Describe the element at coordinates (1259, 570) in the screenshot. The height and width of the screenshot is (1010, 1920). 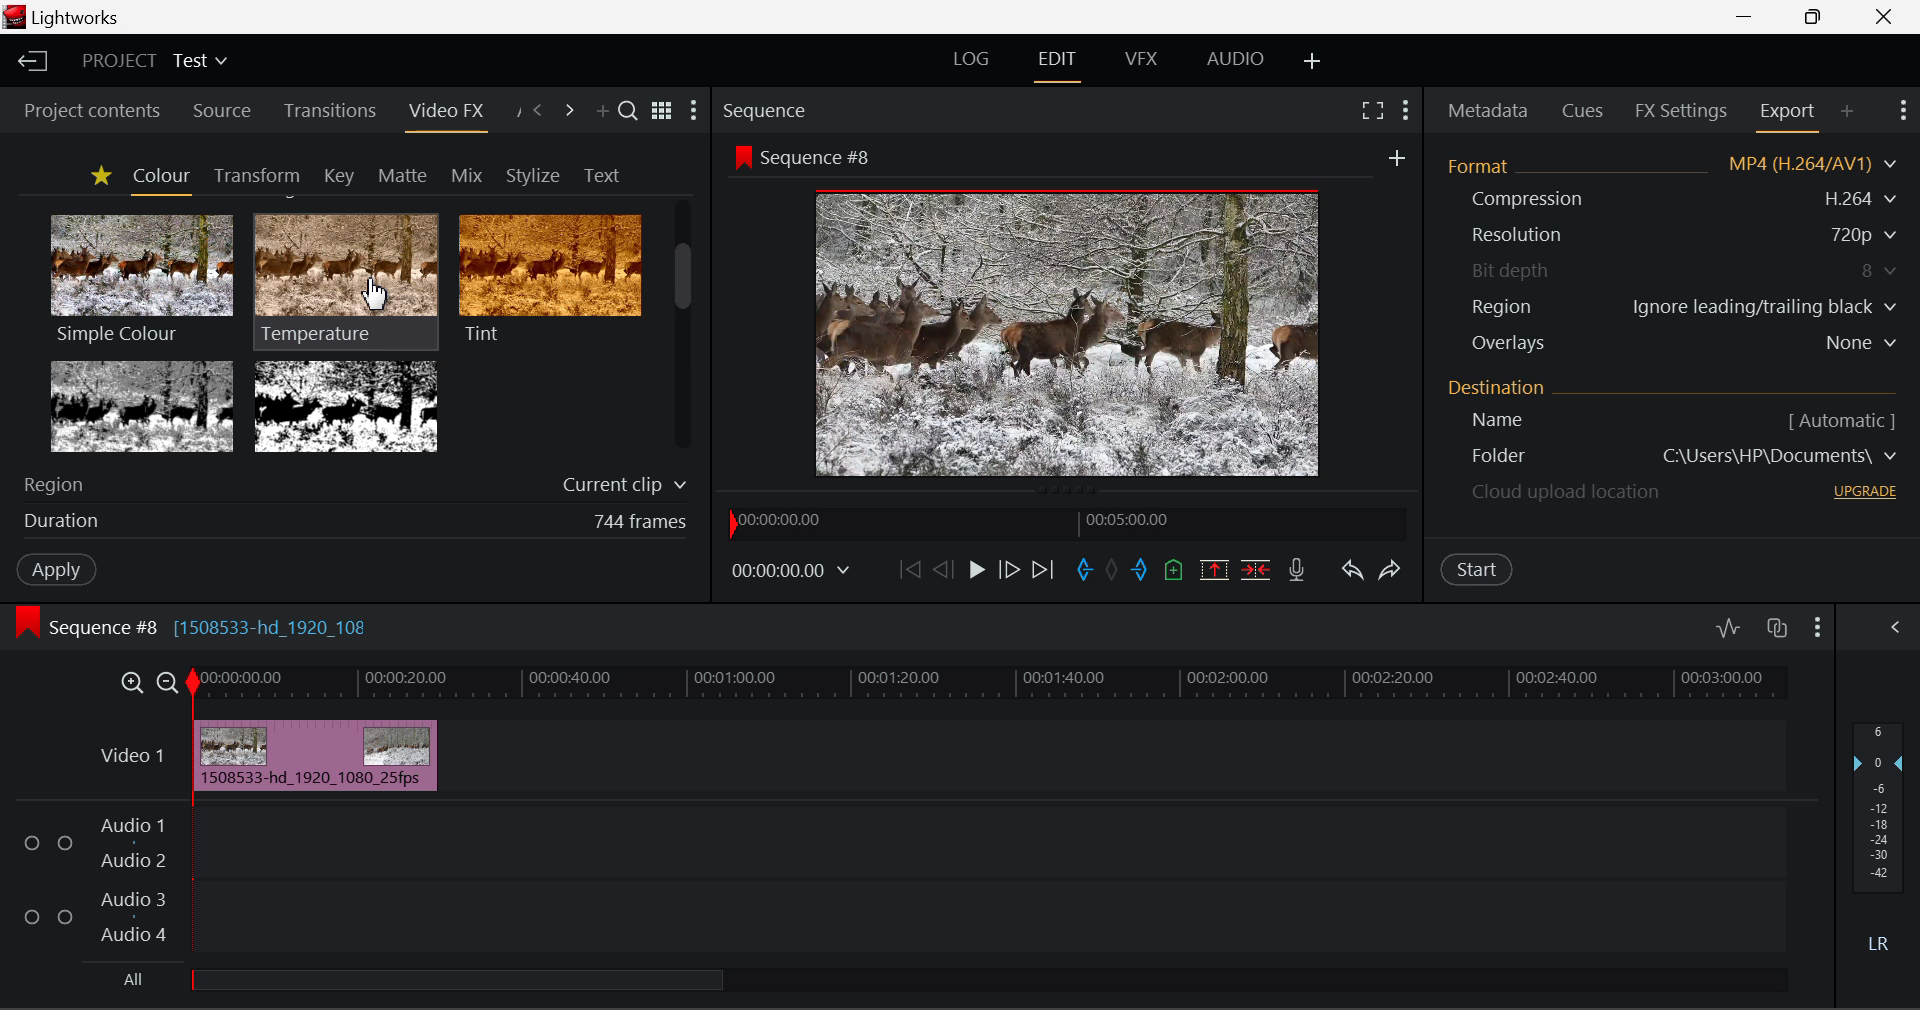
I see `Delte/Cut` at that location.